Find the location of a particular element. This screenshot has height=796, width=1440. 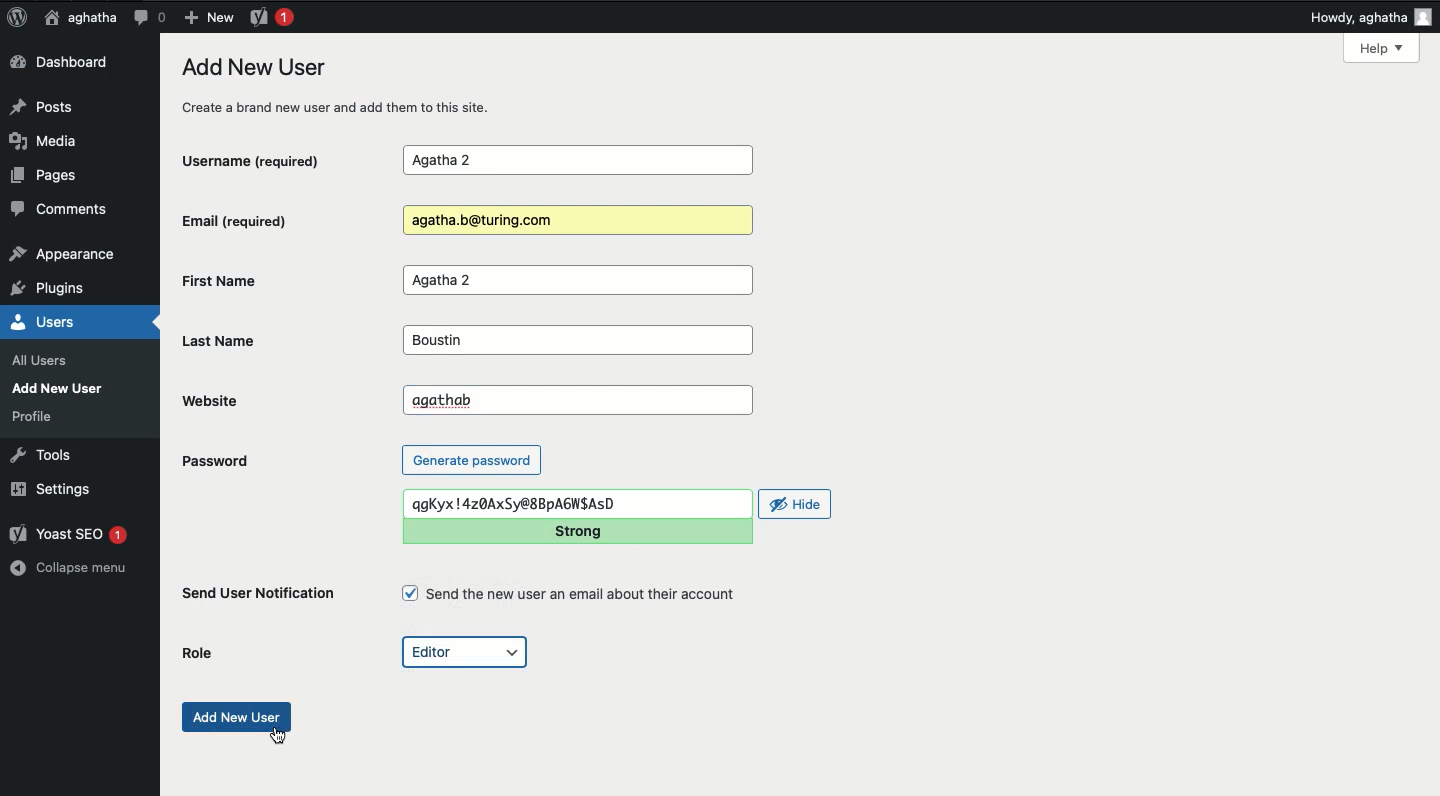

Password is located at coordinates (214, 461).